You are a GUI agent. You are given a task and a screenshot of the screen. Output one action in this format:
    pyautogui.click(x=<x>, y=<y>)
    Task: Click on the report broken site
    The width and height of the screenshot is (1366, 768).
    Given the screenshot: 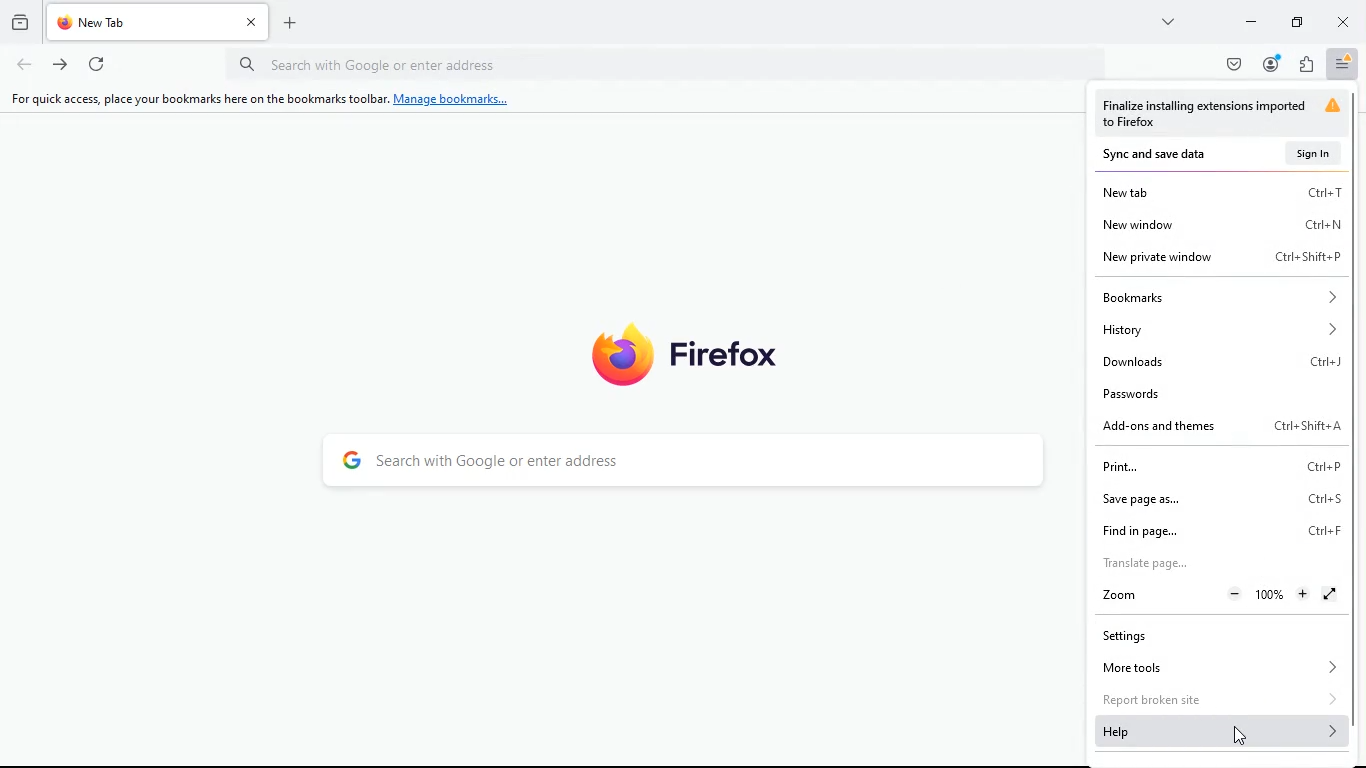 What is the action you would take?
    pyautogui.click(x=1225, y=700)
    